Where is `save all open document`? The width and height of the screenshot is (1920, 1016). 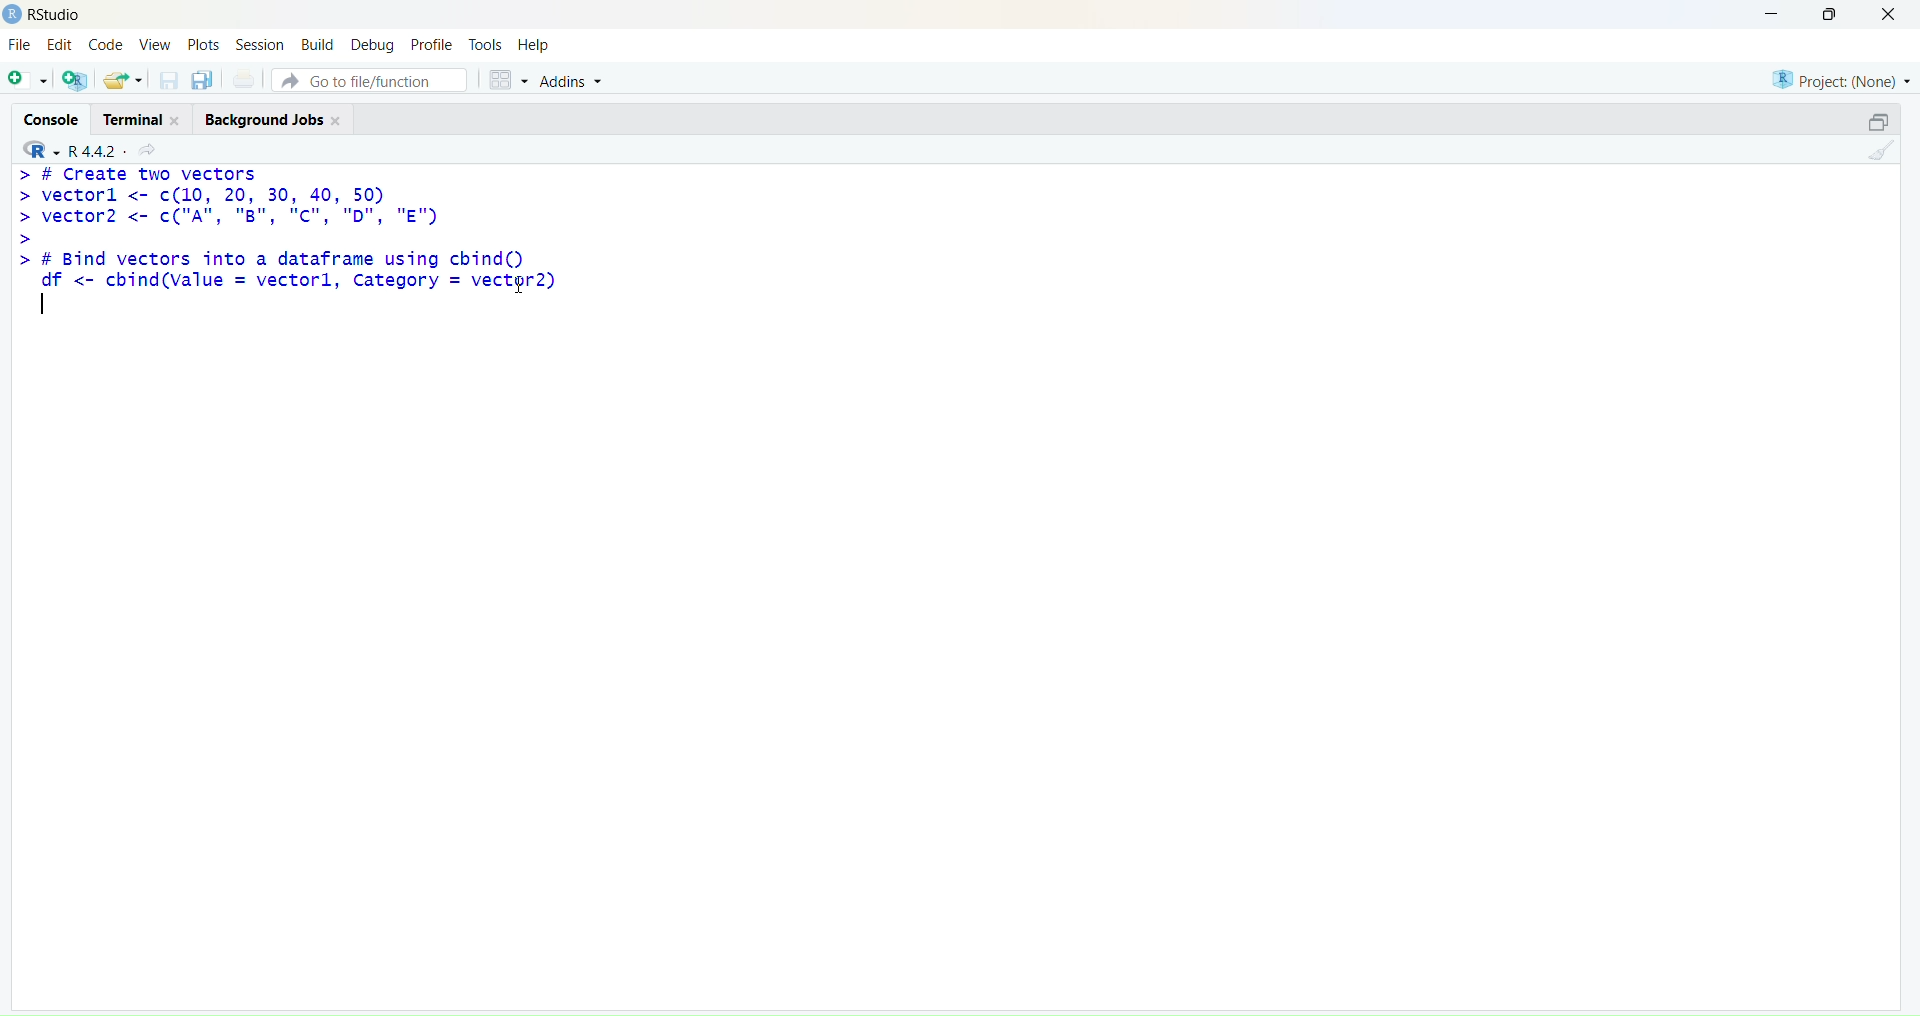 save all open document is located at coordinates (204, 81).